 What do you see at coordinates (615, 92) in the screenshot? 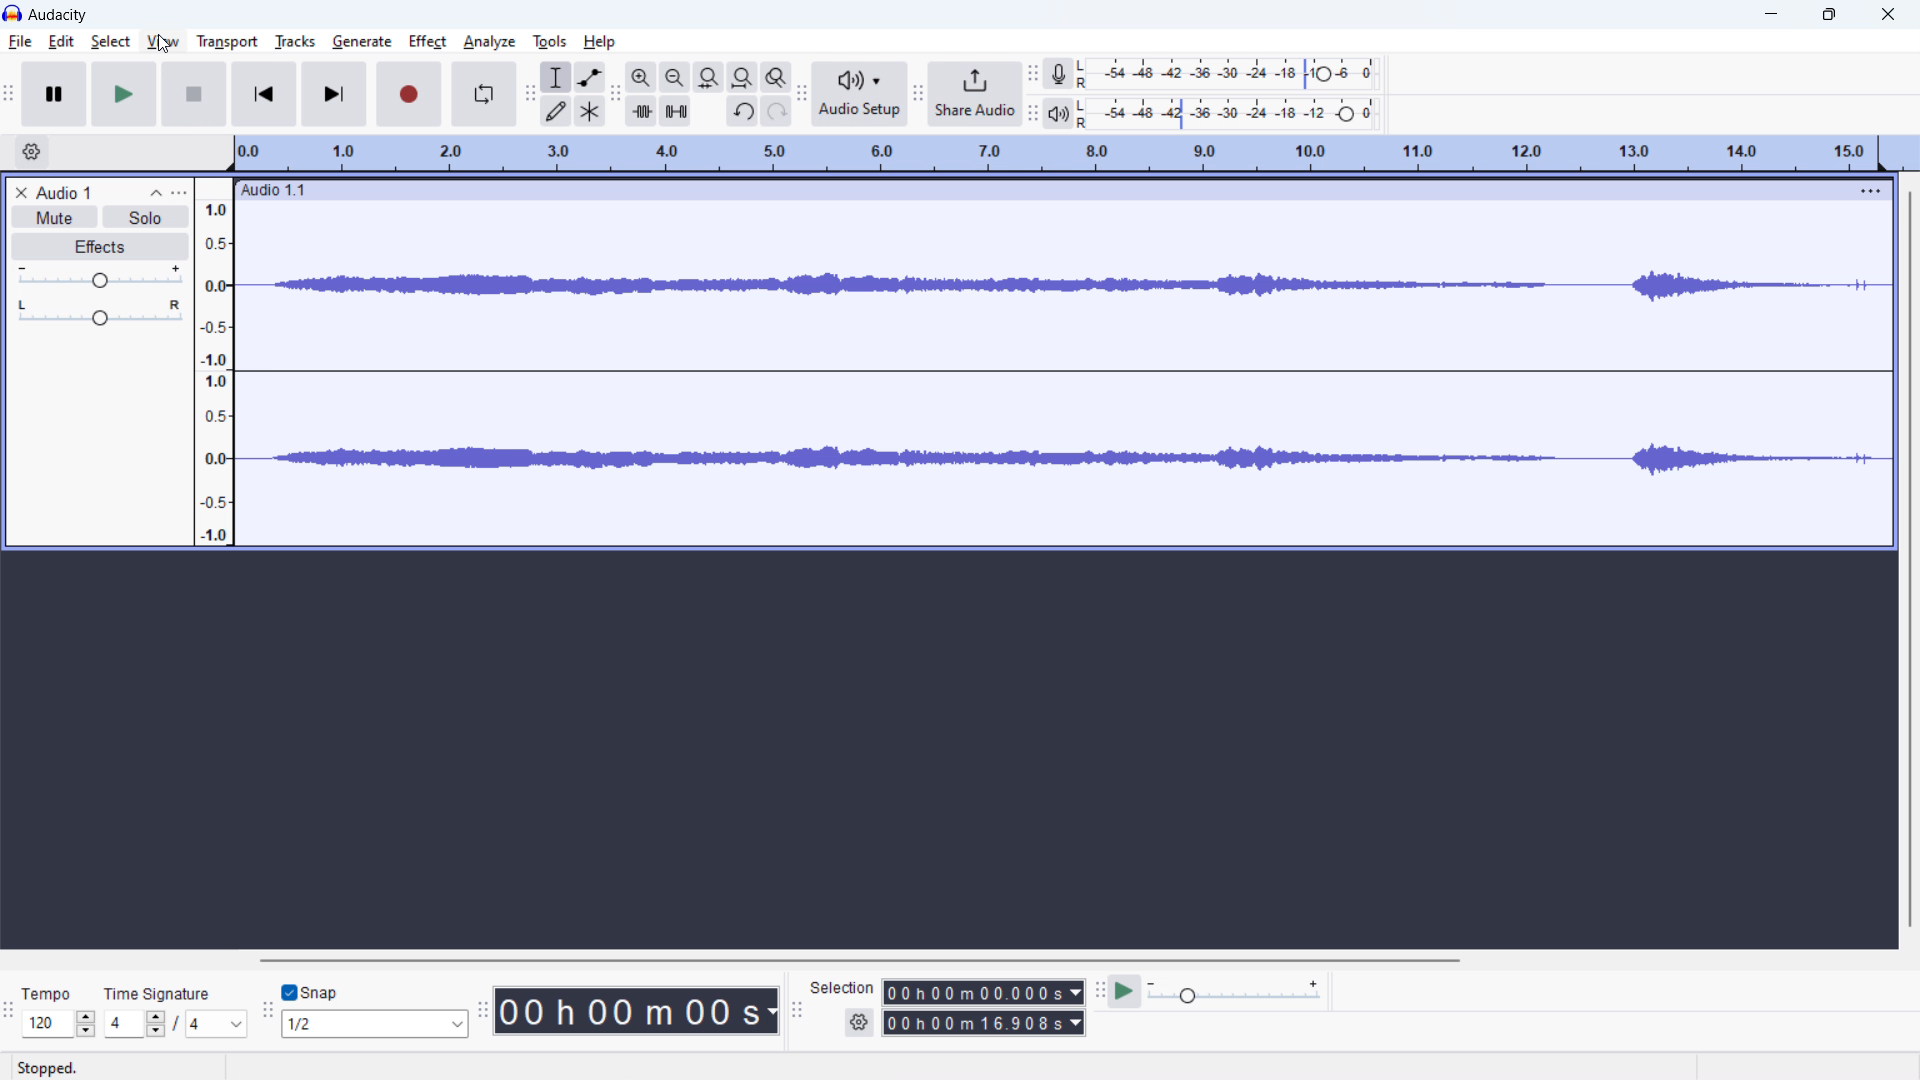
I see `edit toolbar` at bounding box center [615, 92].